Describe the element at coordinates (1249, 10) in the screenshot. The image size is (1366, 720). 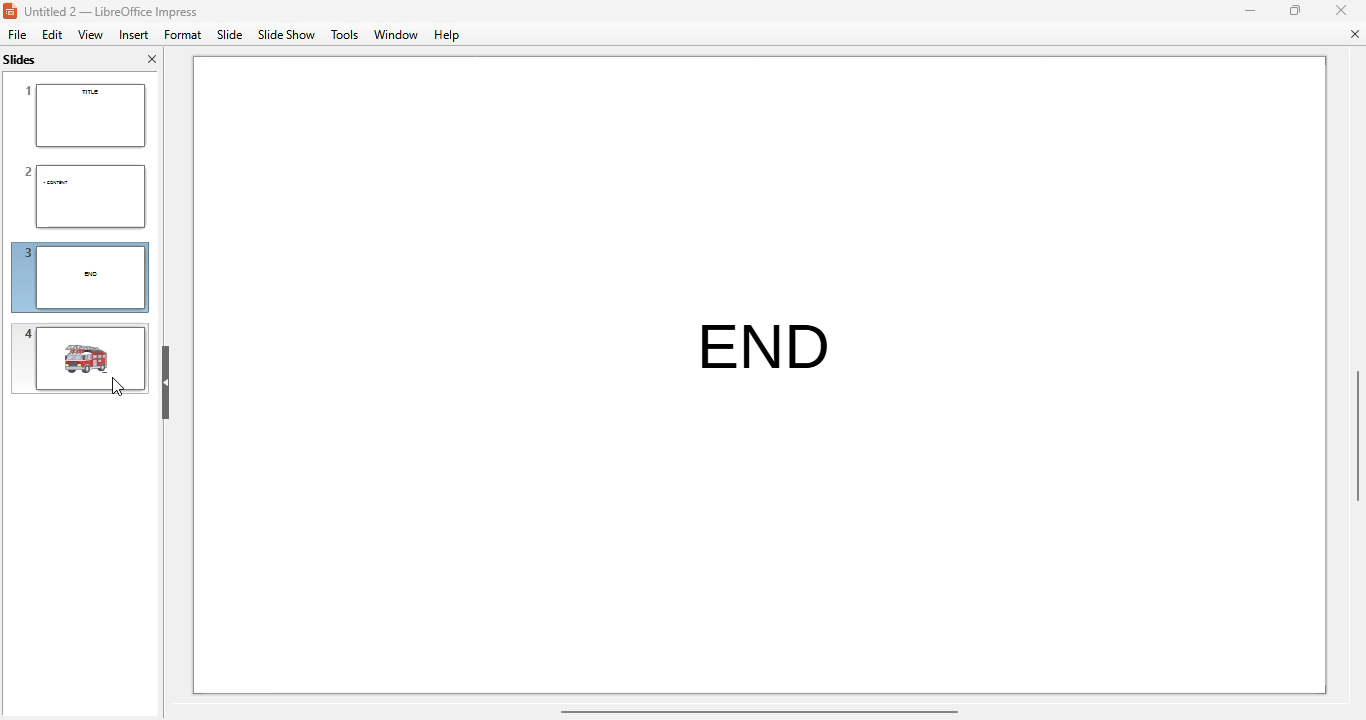
I see `minimize` at that location.